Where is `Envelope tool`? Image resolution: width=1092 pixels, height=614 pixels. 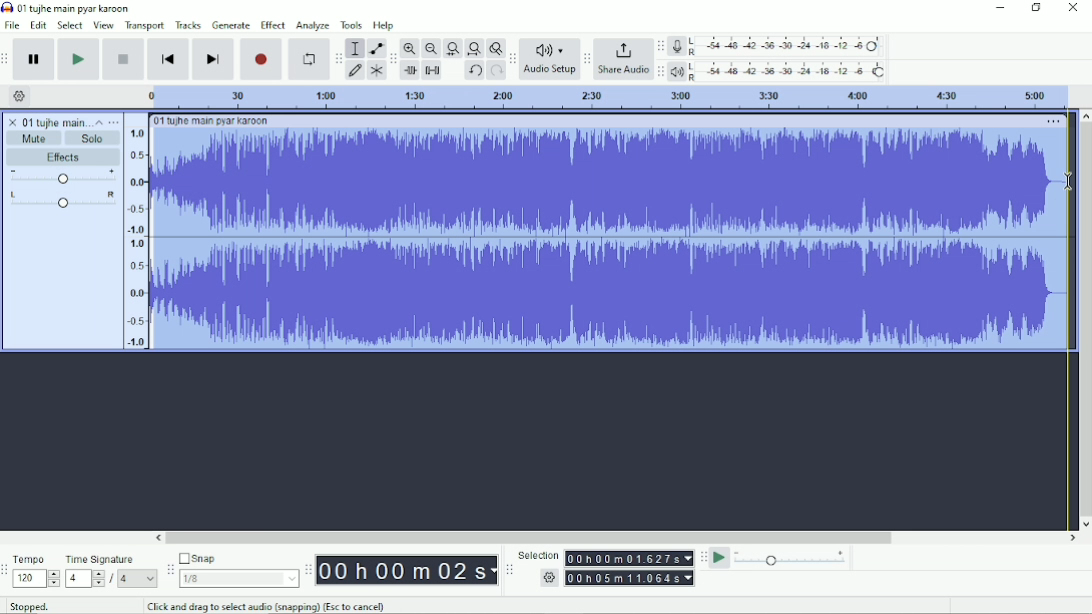
Envelope tool is located at coordinates (375, 47).